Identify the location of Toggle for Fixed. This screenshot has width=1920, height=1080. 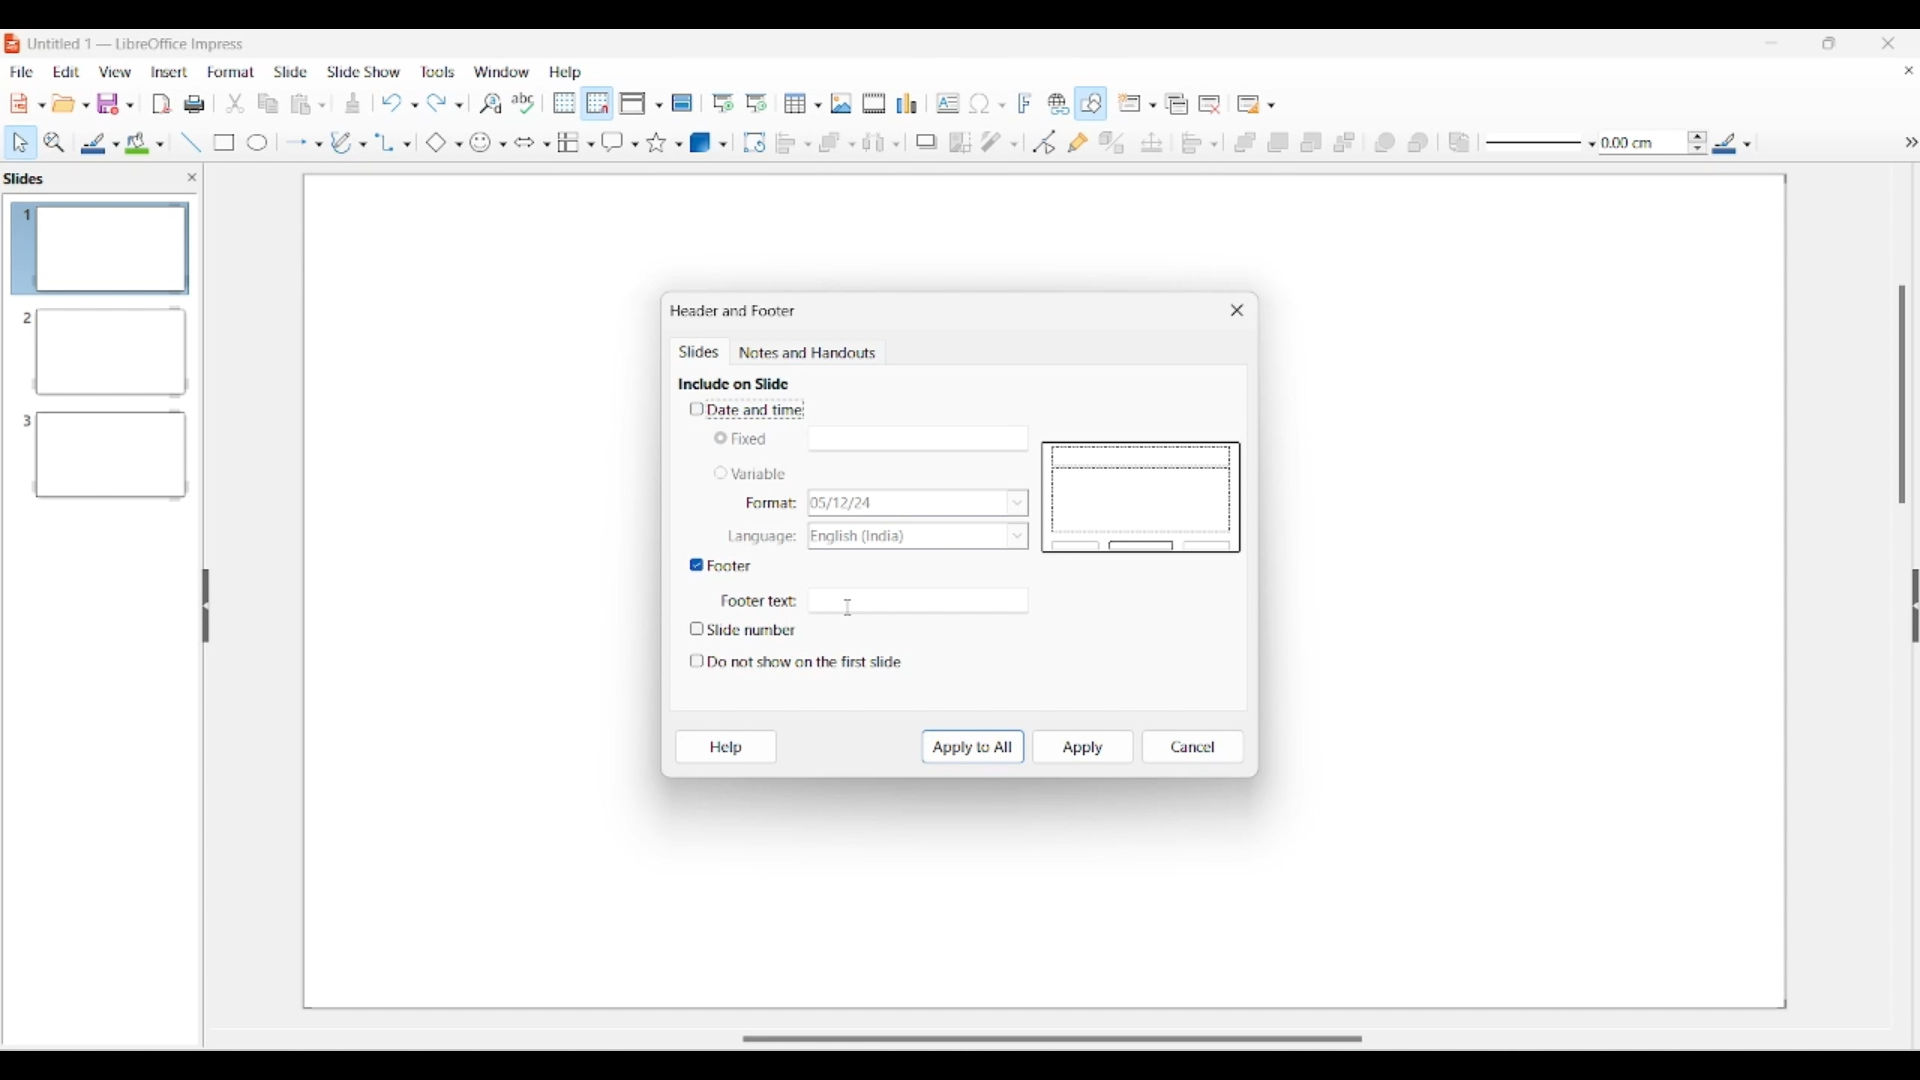
(744, 439).